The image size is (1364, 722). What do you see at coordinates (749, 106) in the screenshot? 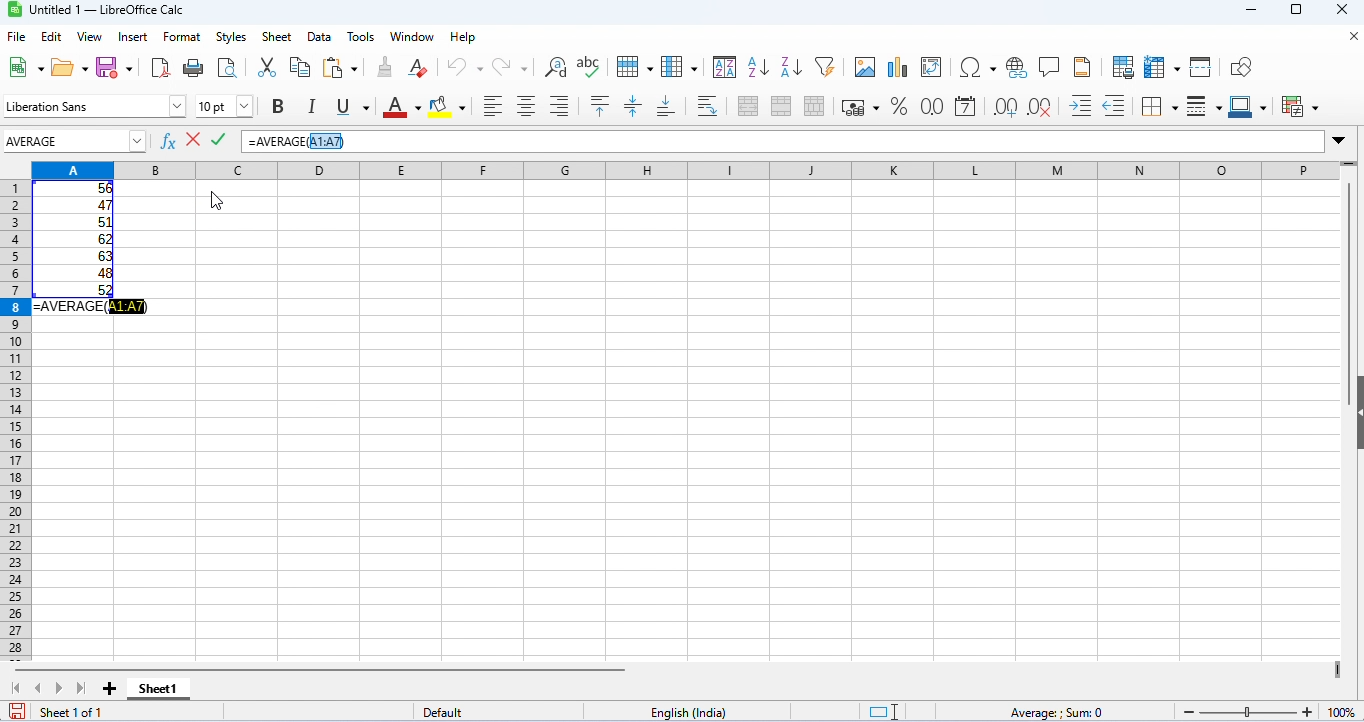
I see `merge and center` at bounding box center [749, 106].